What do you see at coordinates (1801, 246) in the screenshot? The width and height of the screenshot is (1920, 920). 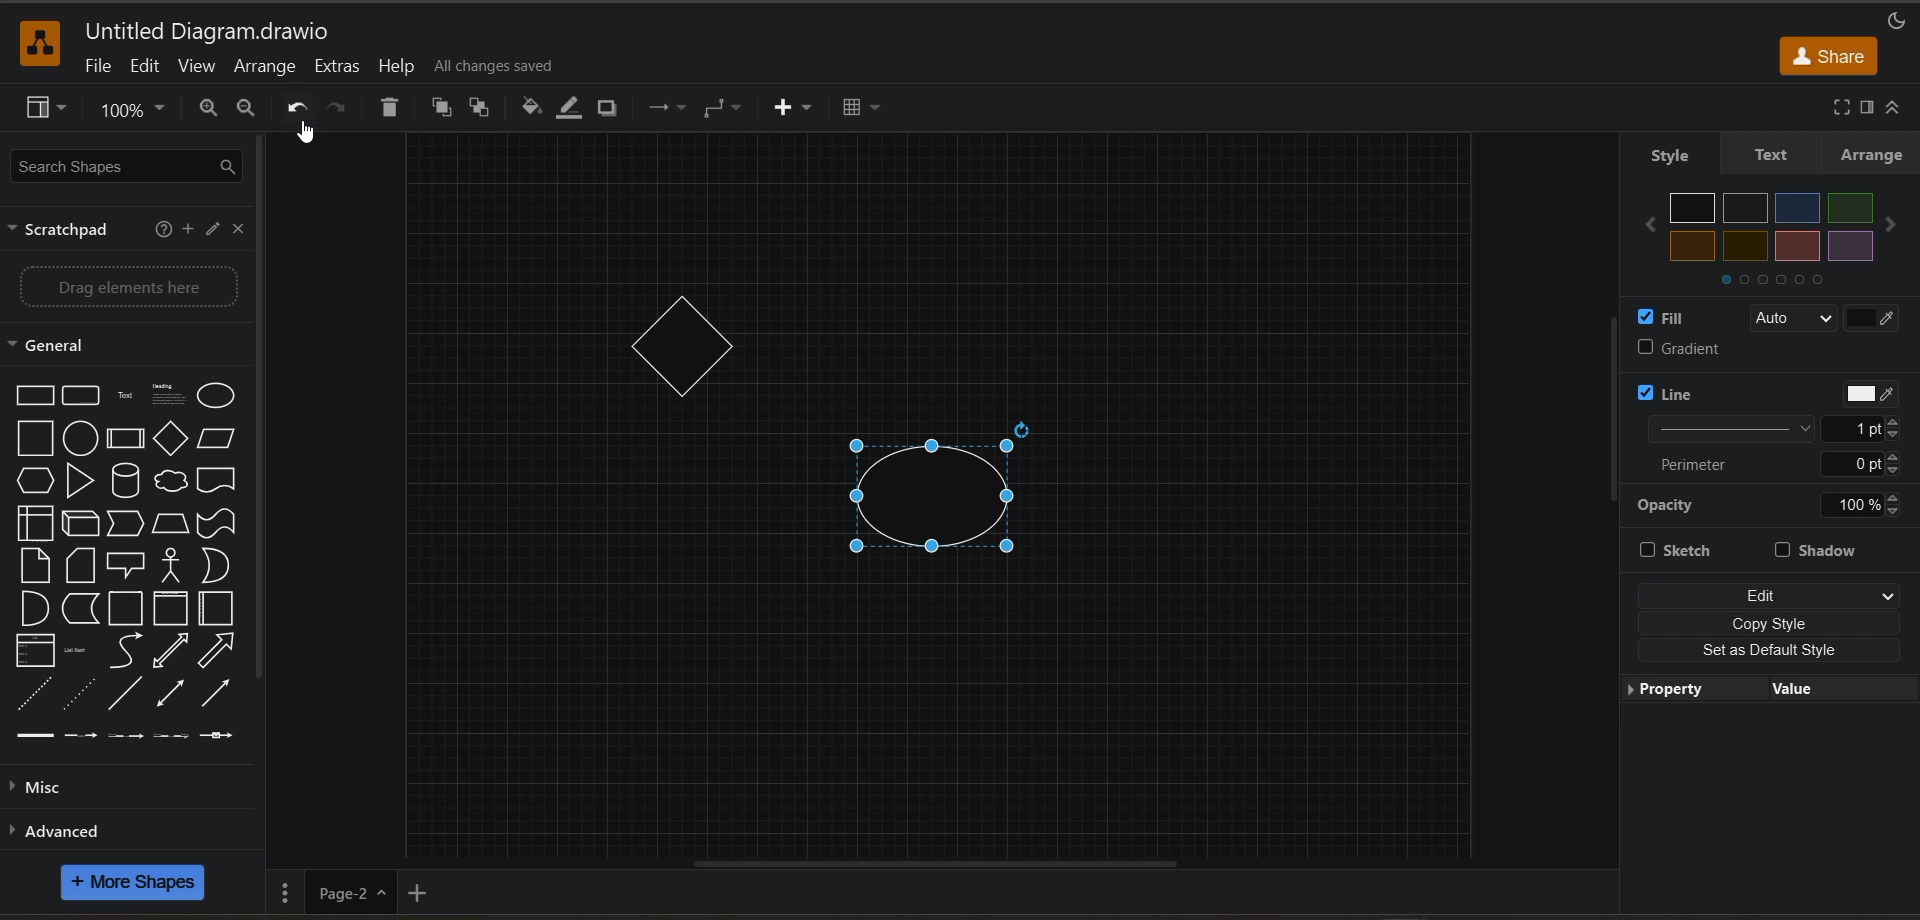 I see `Color 7` at bounding box center [1801, 246].